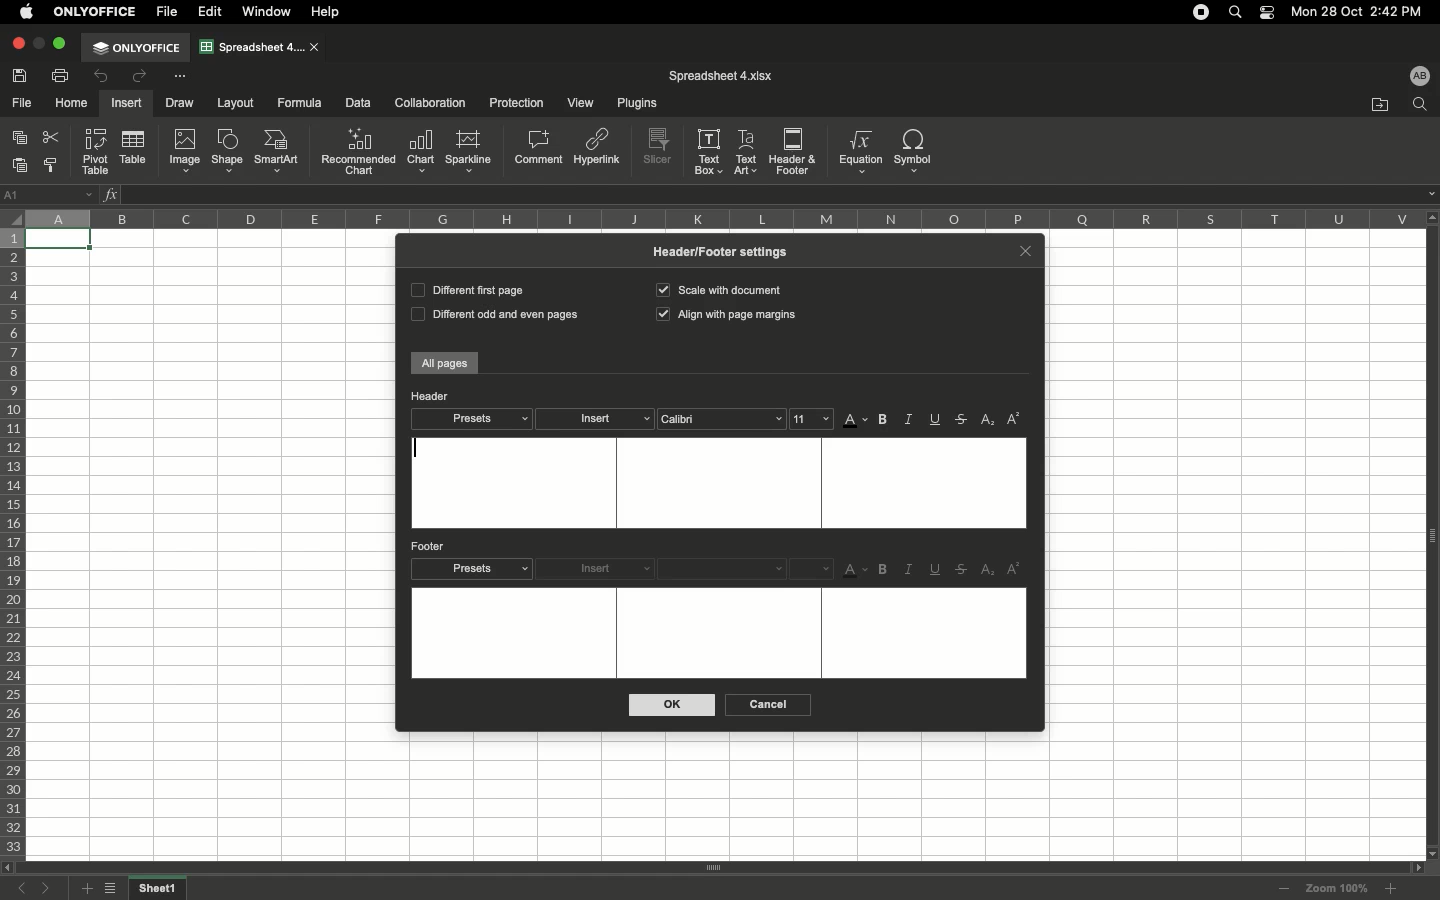 The image size is (1440, 900). What do you see at coordinates (1269, 13) in the screenshot?
I see `Notification` at bounding box center [1269, 13].